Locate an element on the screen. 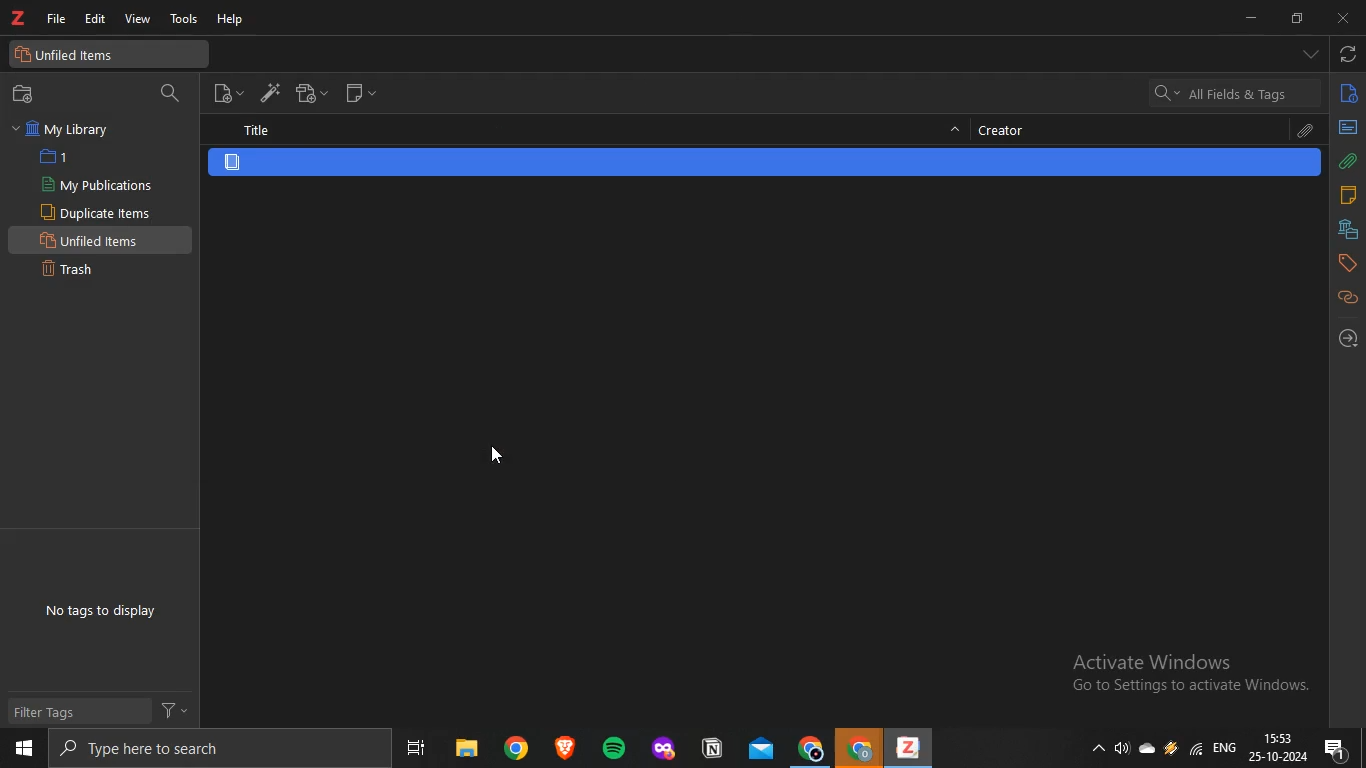 This screenshot has height=768, width=1366. abstract is located at coordinates (1347, 127).